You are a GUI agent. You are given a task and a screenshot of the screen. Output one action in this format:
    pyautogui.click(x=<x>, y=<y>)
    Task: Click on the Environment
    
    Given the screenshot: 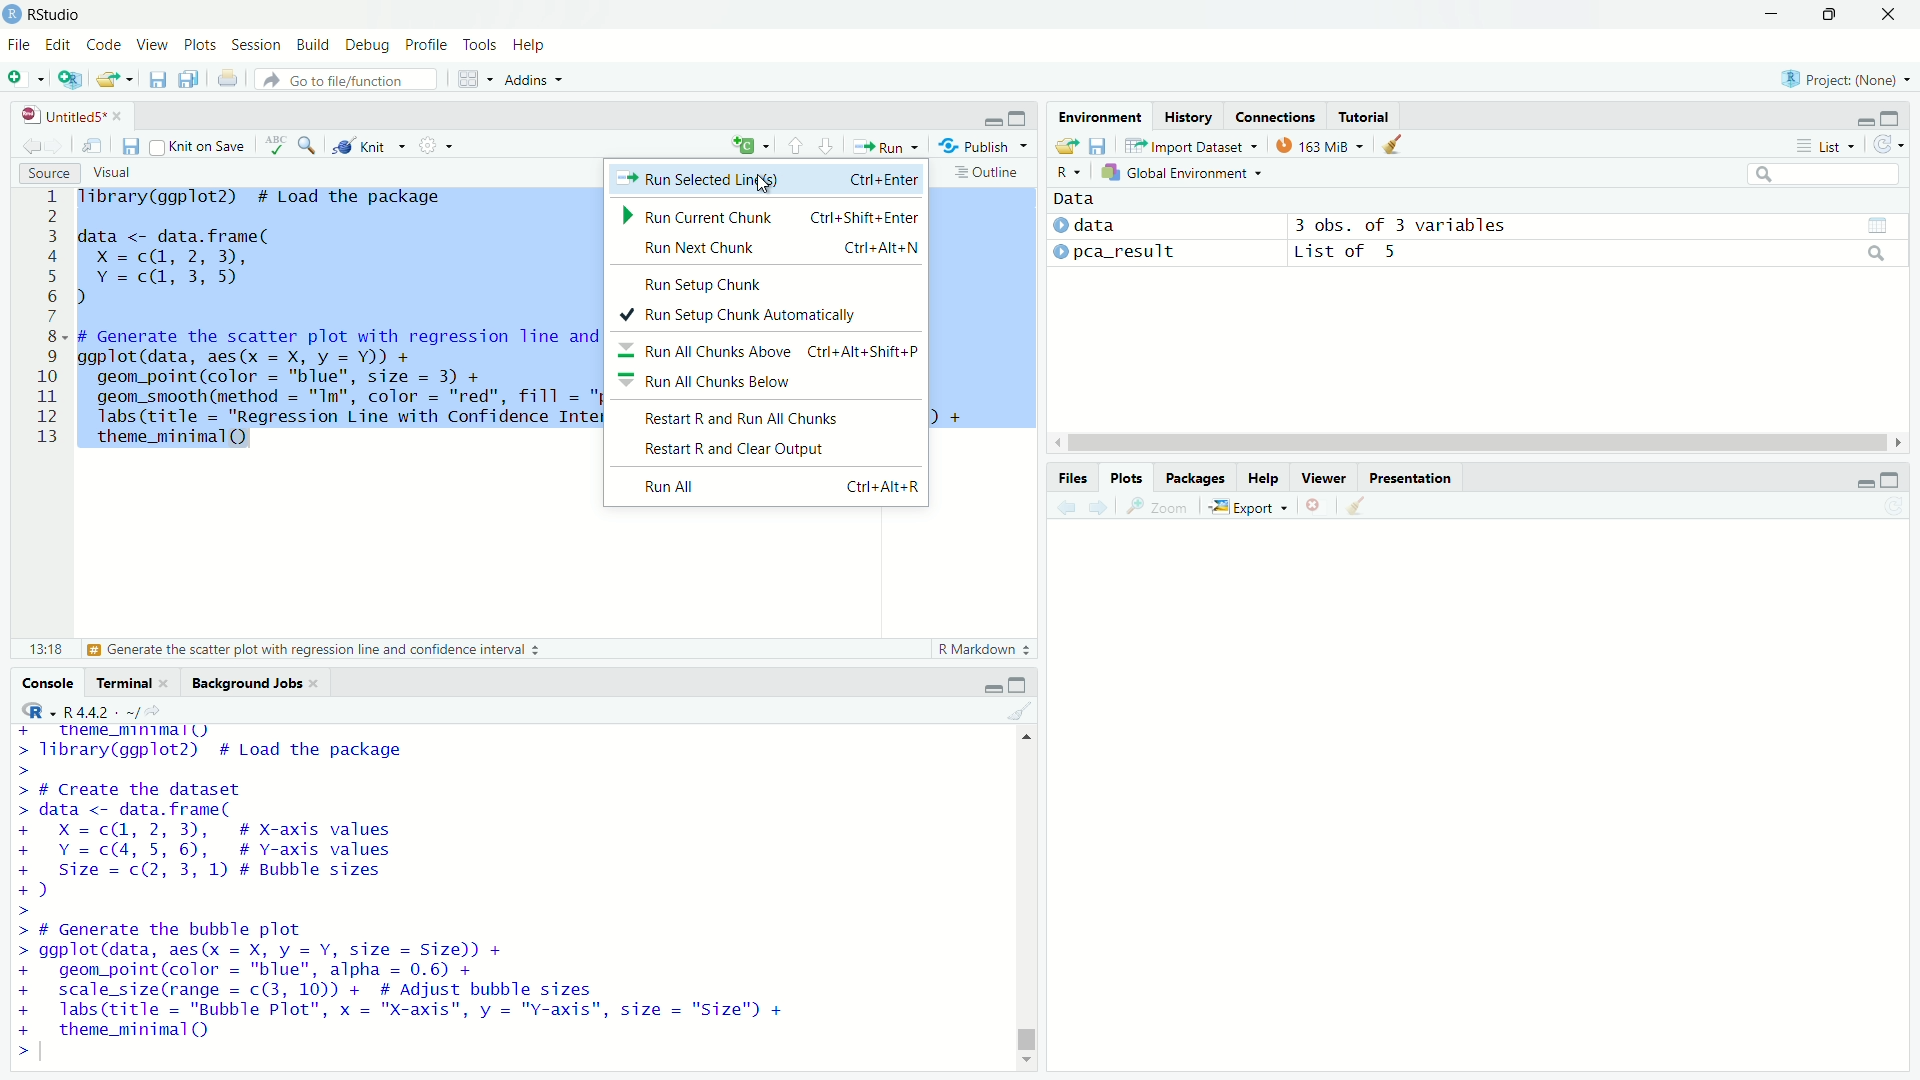 What is the action you would take?
    pyautogui.click(x=1100, y=115)
    